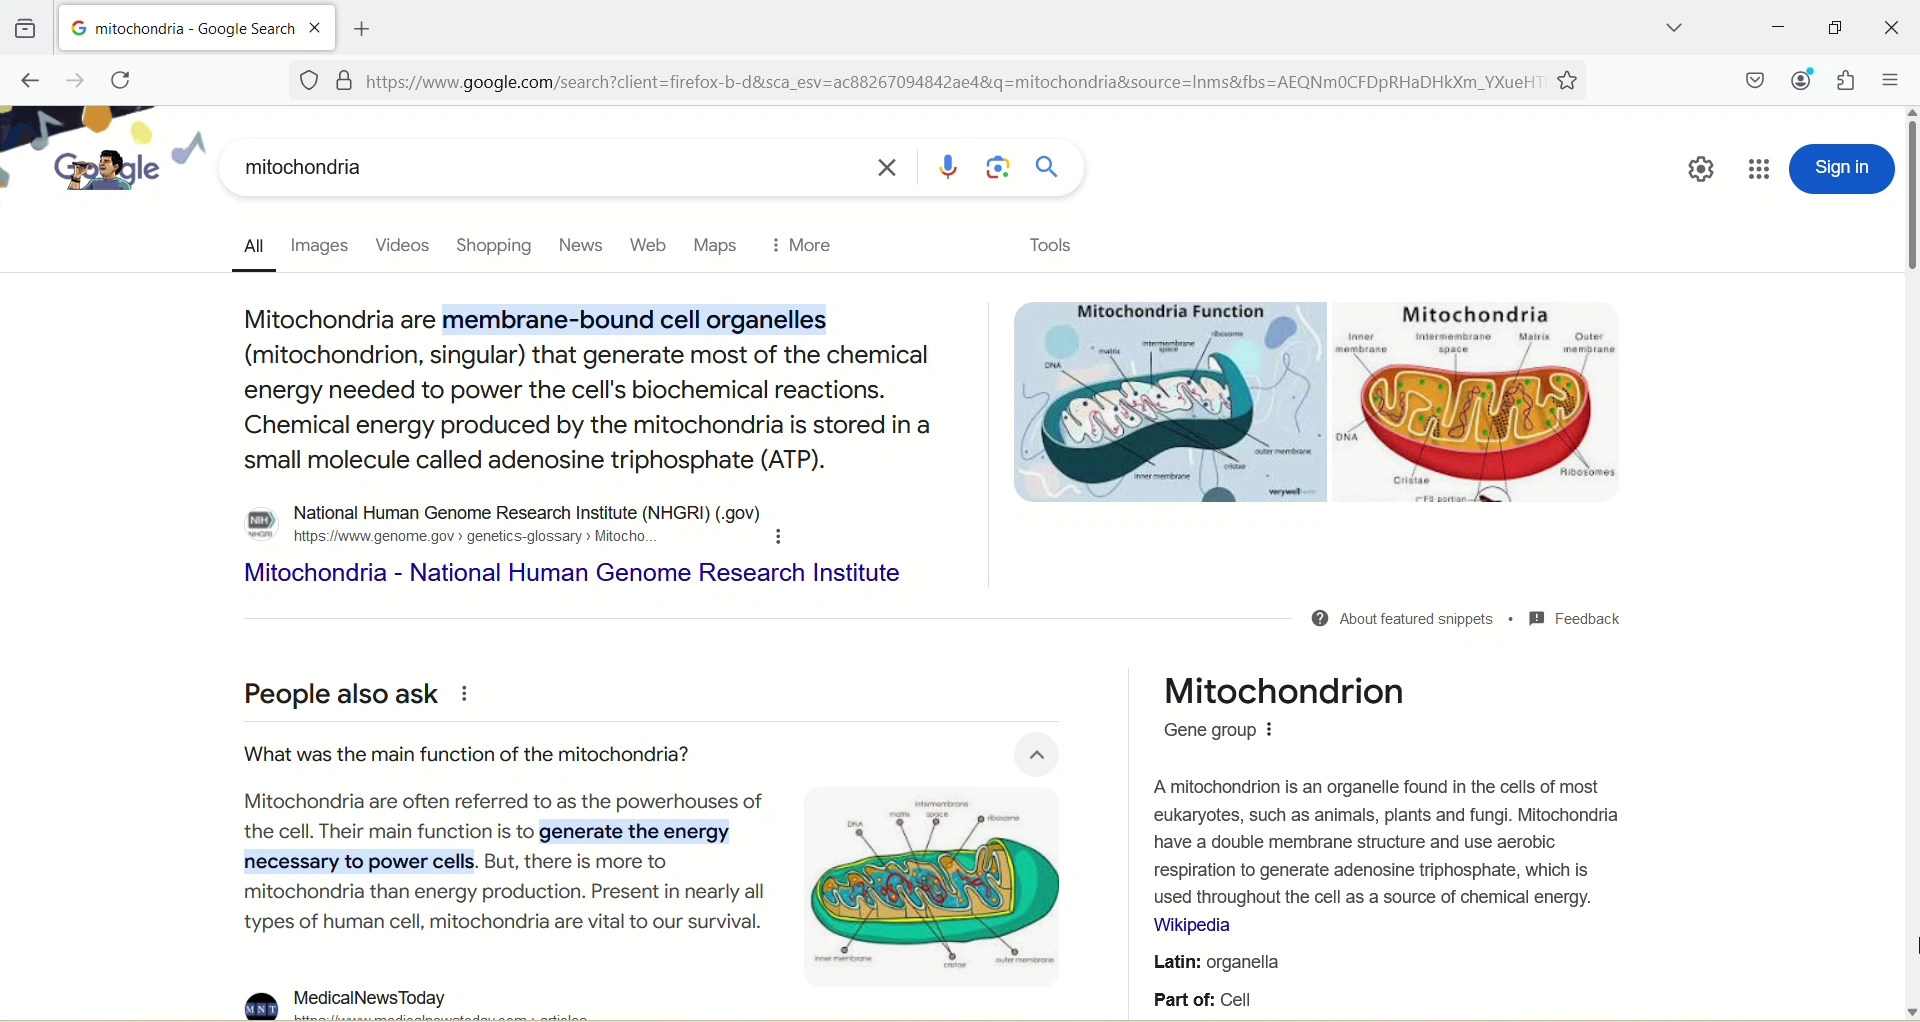 The width and height of the screenshot is (1920, 1022). What do you see at coordinates (1039, 756) in the screenshot?
I see `close button` at bounding box center [1039, 756].